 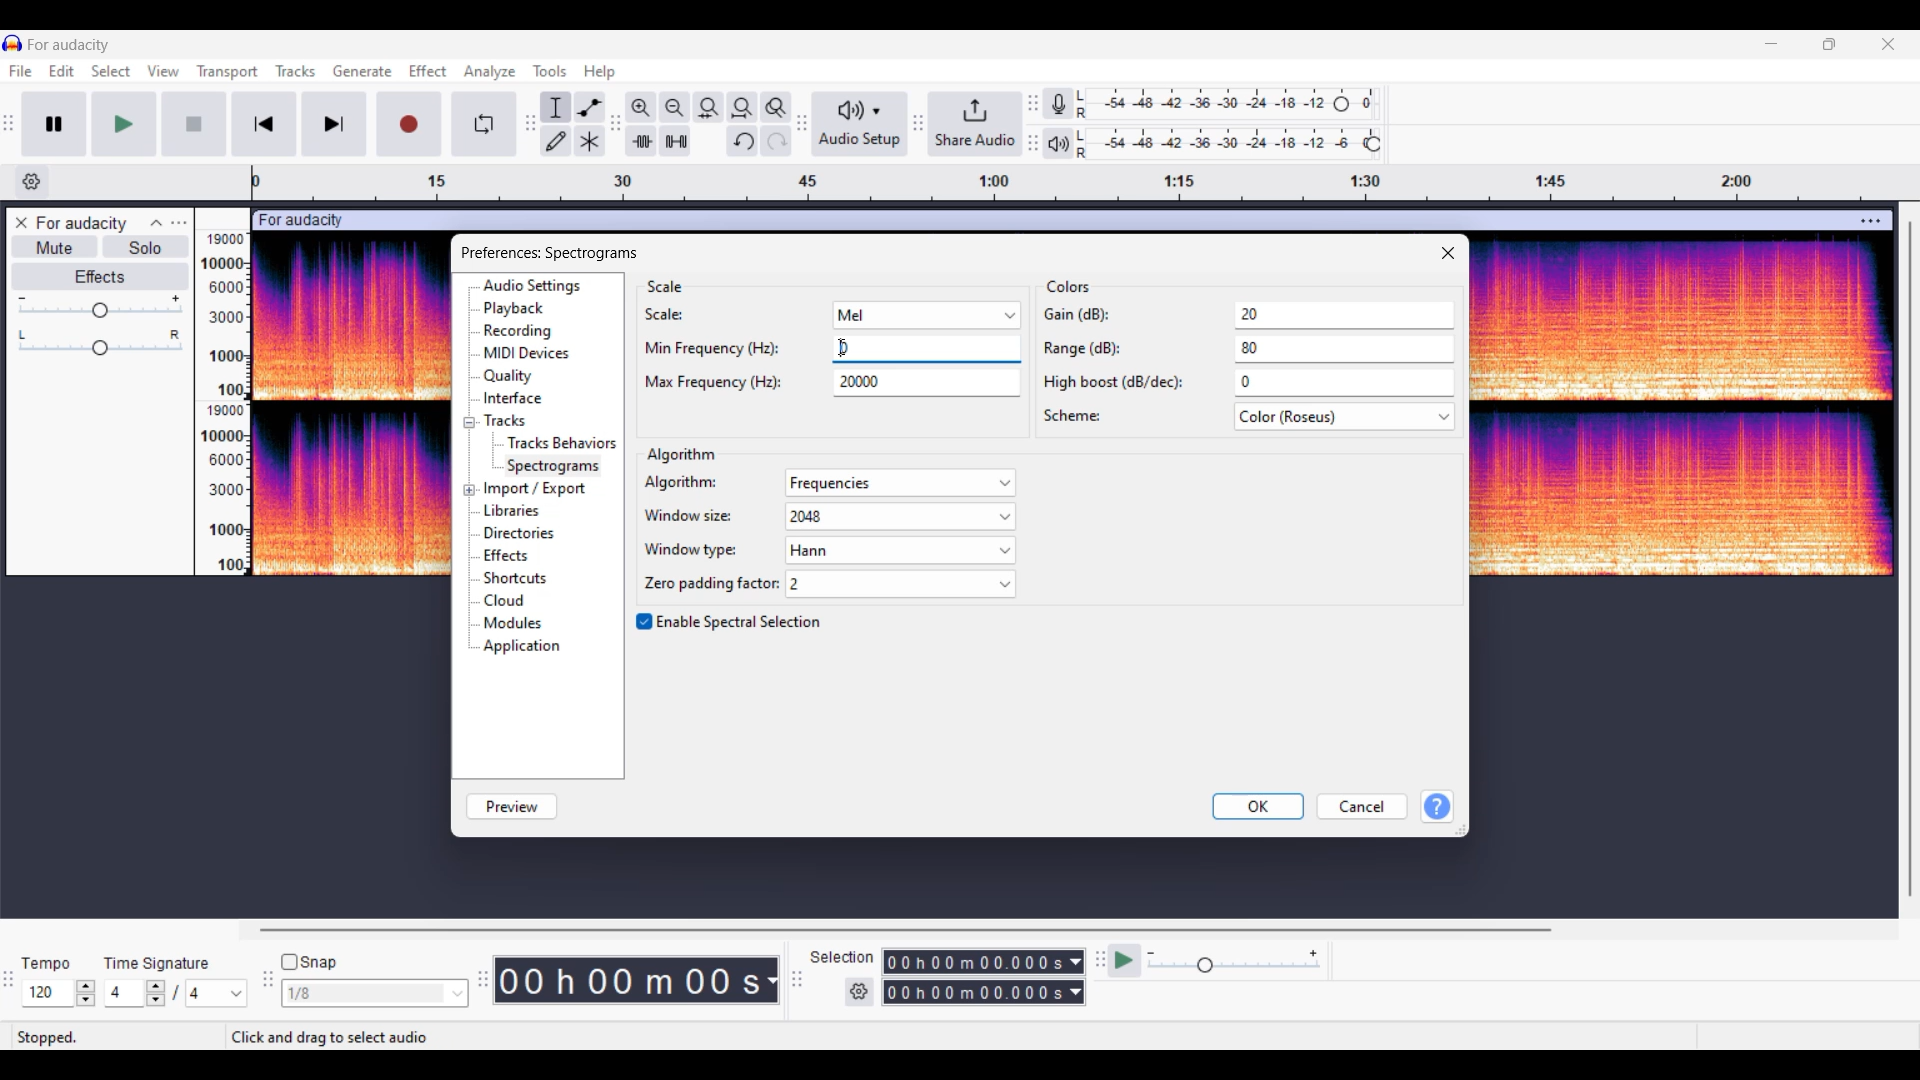 What do you see at coordinates (1870, 223) in the screenshot?
I see `Track settings` at bounding box center [1870, 223].